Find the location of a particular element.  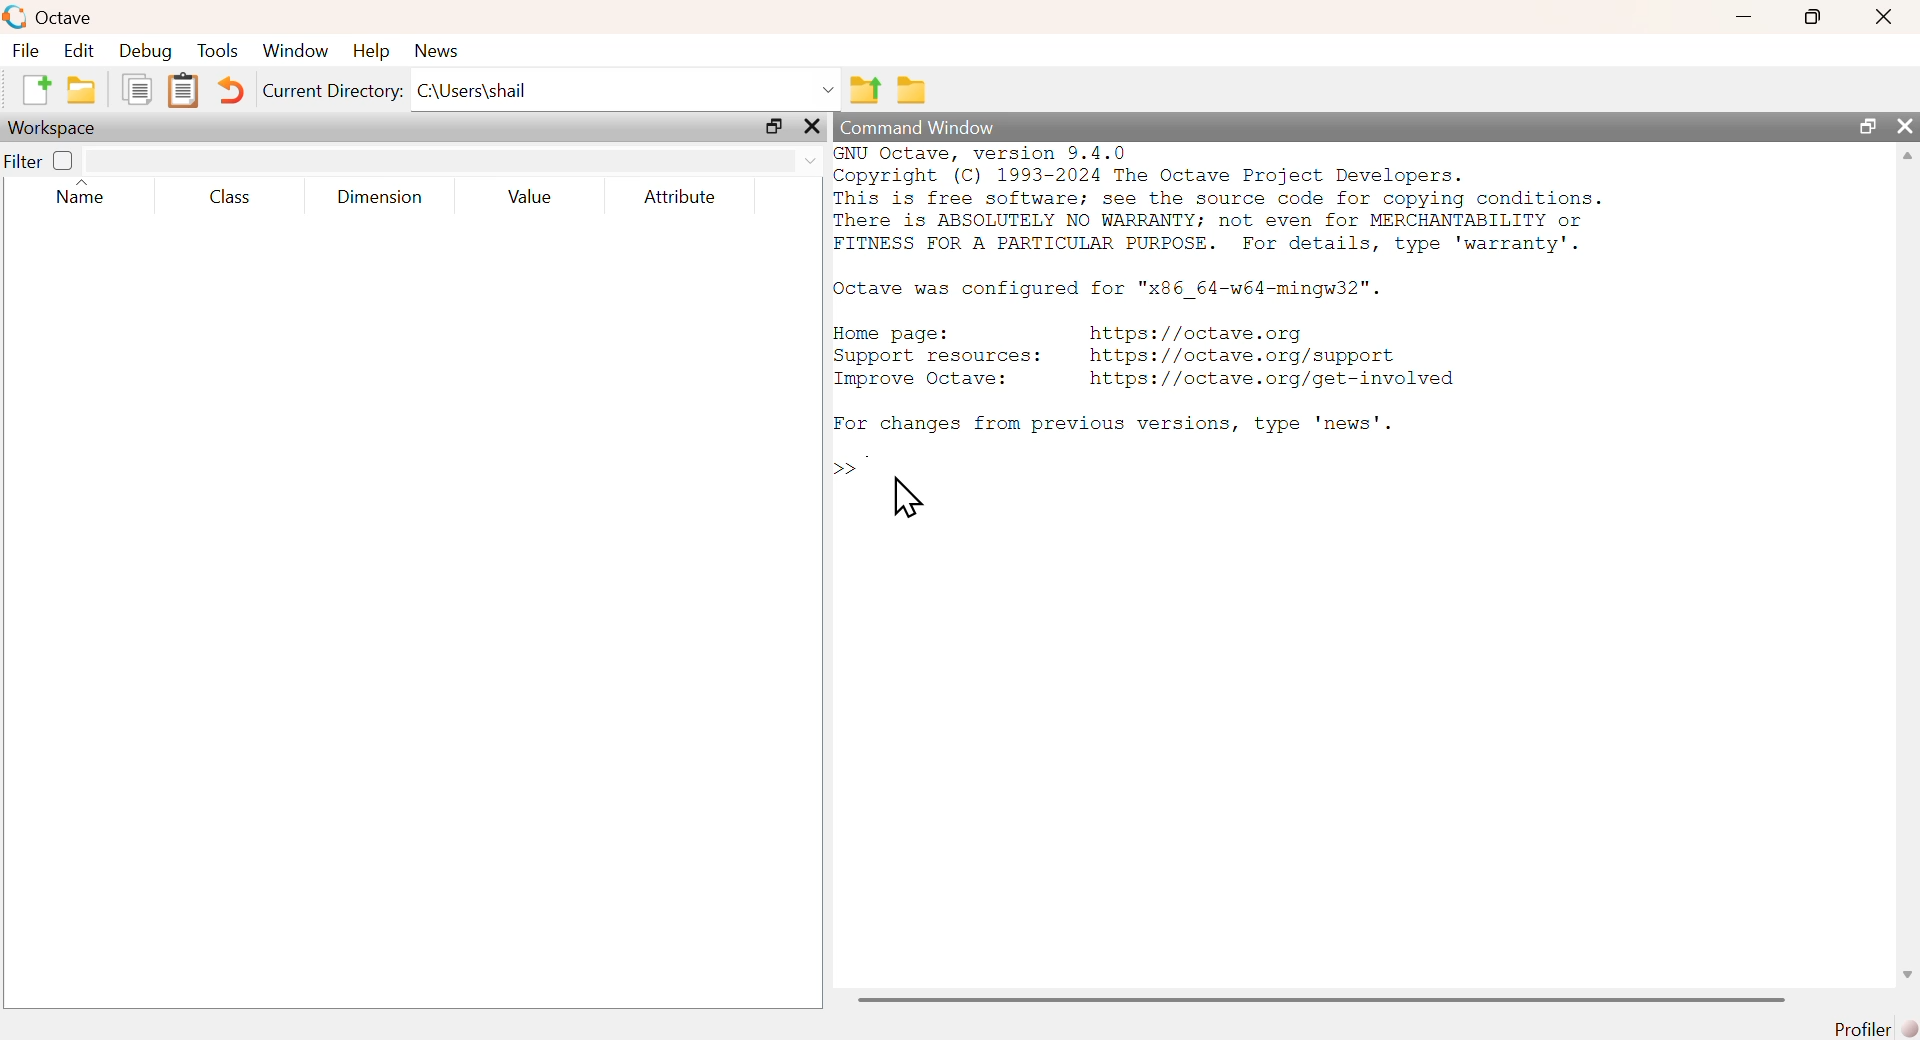

command window is located at coordinates (919, 127).